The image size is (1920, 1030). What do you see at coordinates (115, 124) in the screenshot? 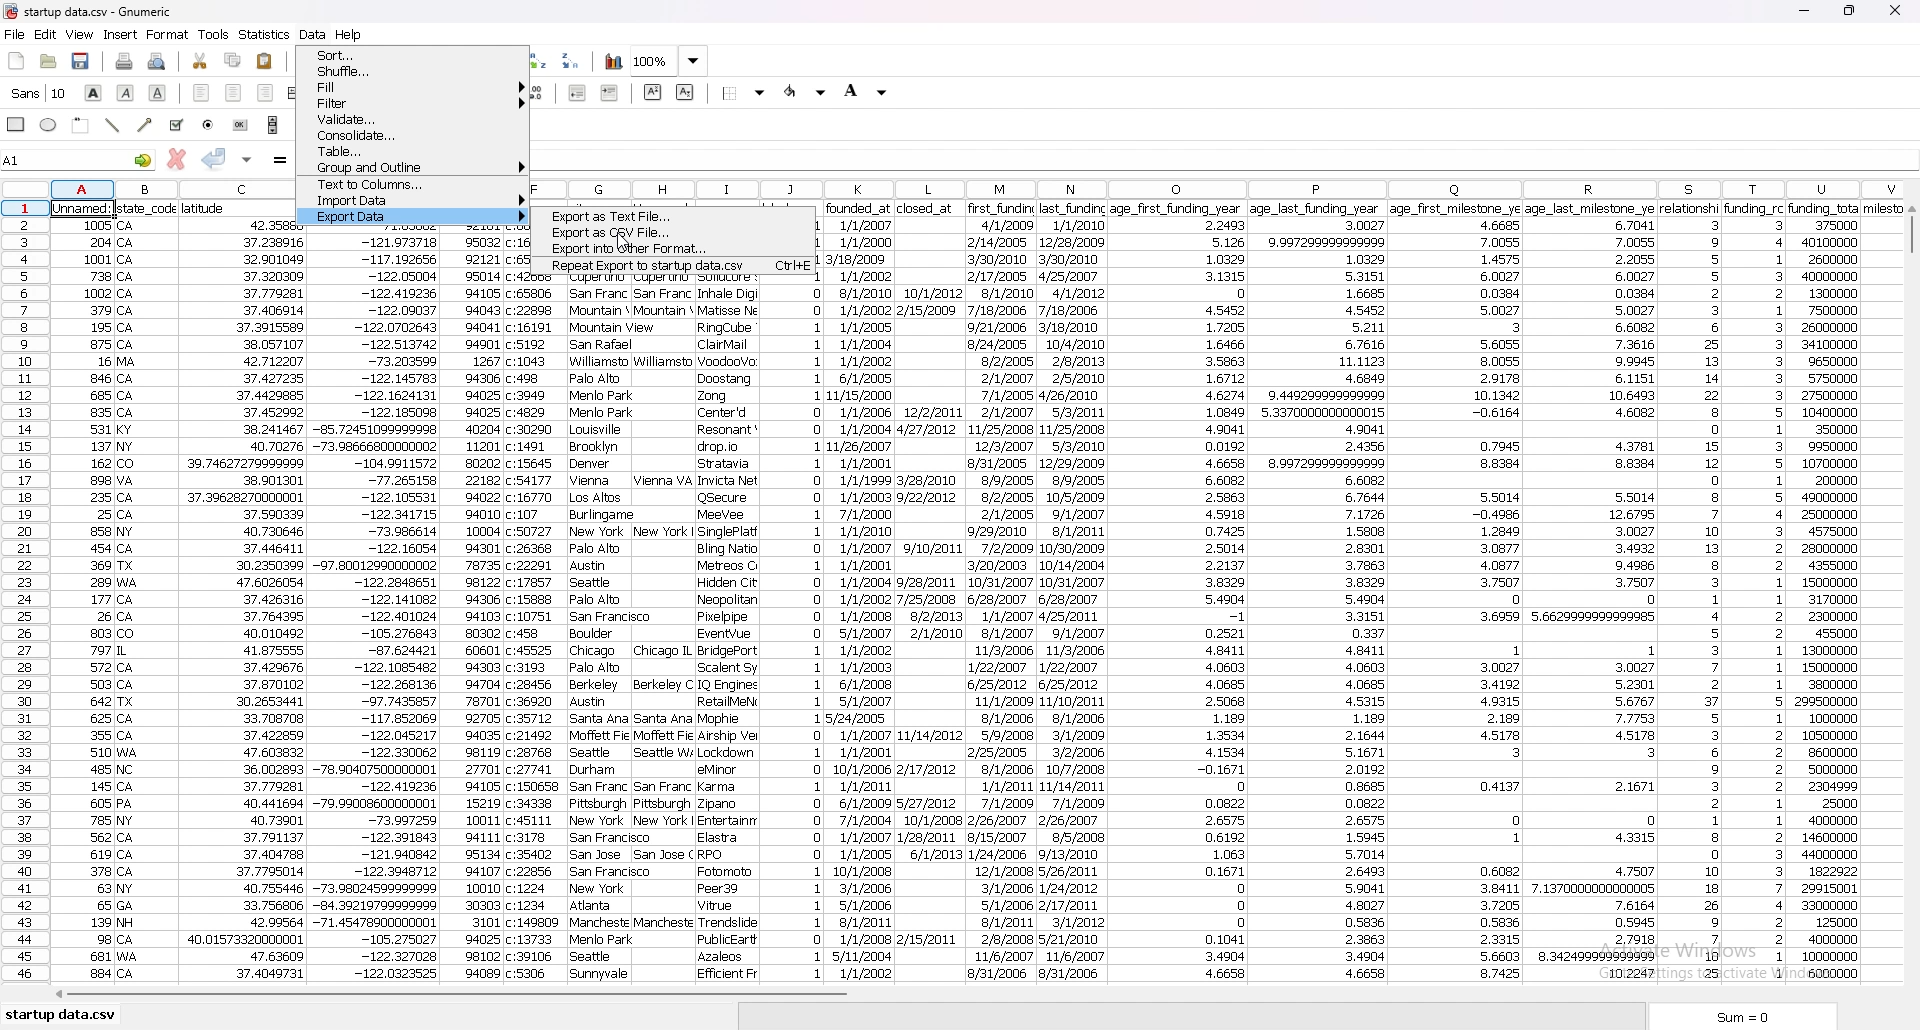
I see `line` at bounding box center [115, 124].